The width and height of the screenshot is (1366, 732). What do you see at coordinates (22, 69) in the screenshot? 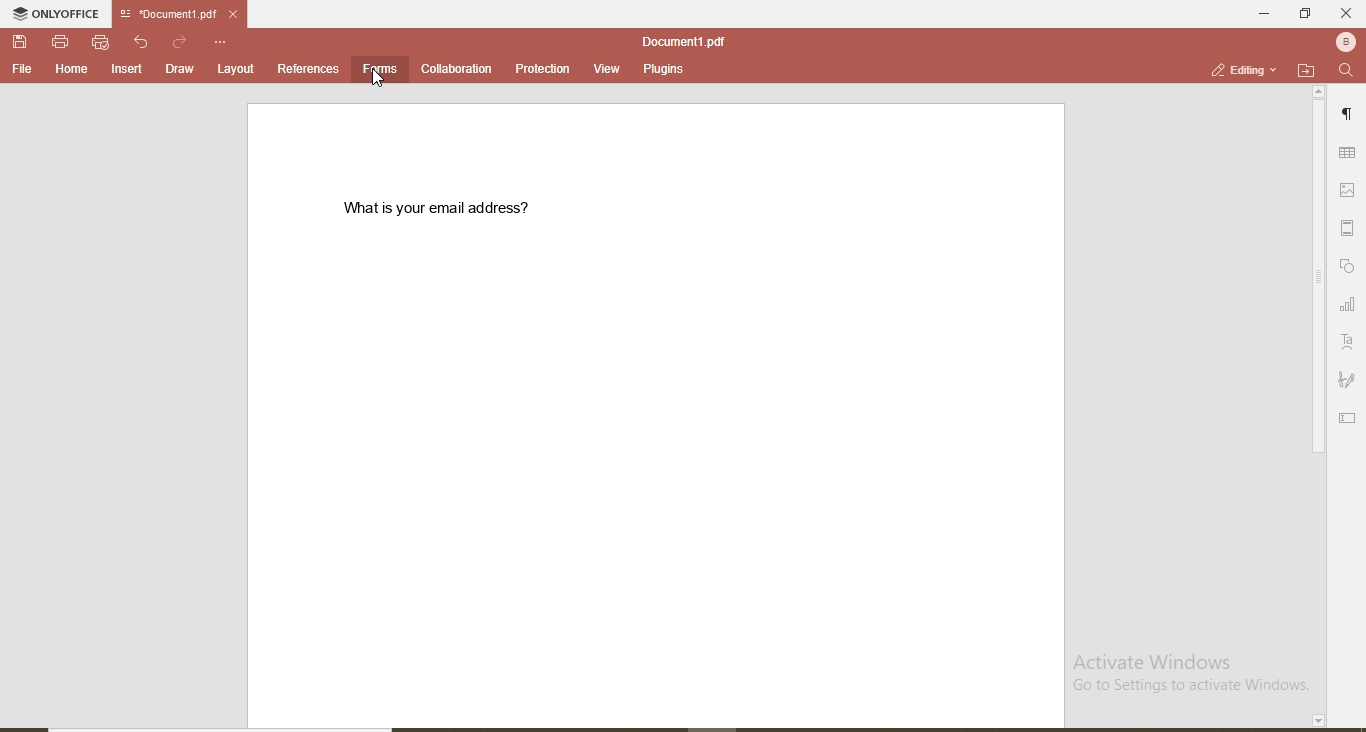
I see `file` at bounding box center [22, 69].